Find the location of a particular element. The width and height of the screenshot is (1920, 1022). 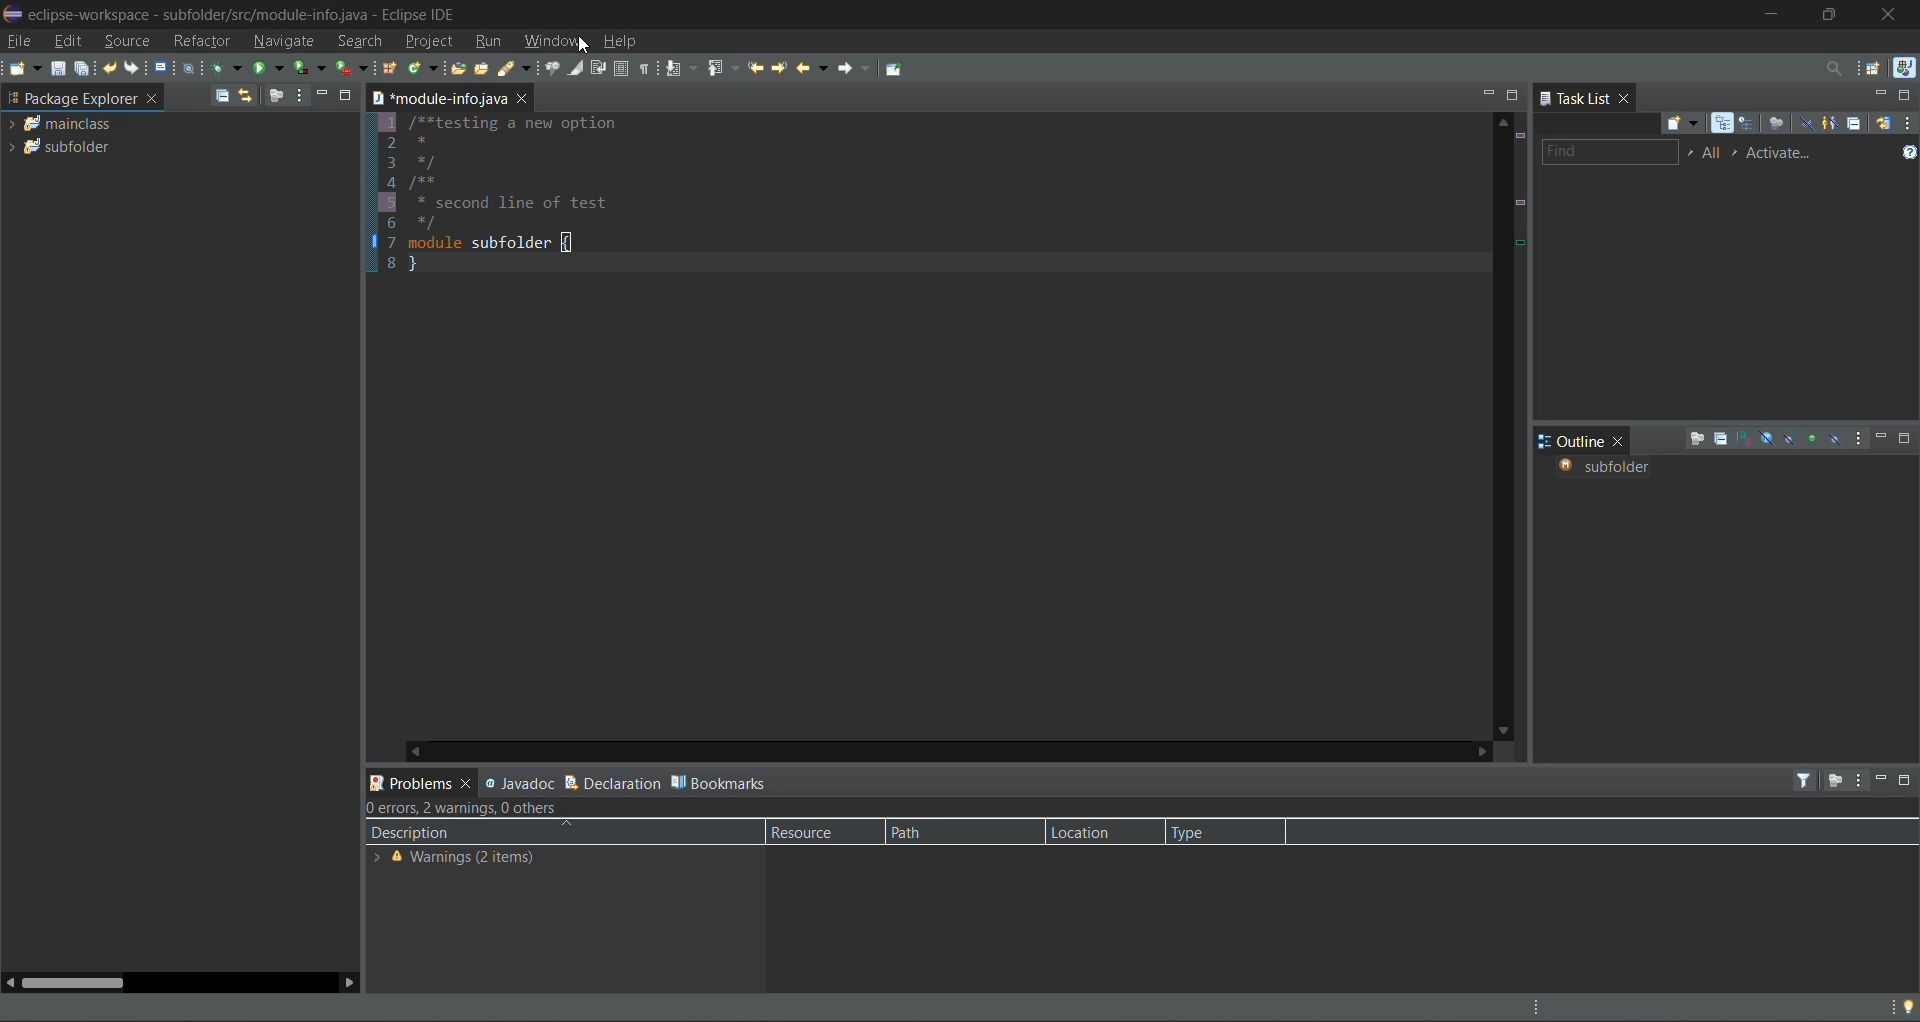

navigate is located at coordinates (286, 42).